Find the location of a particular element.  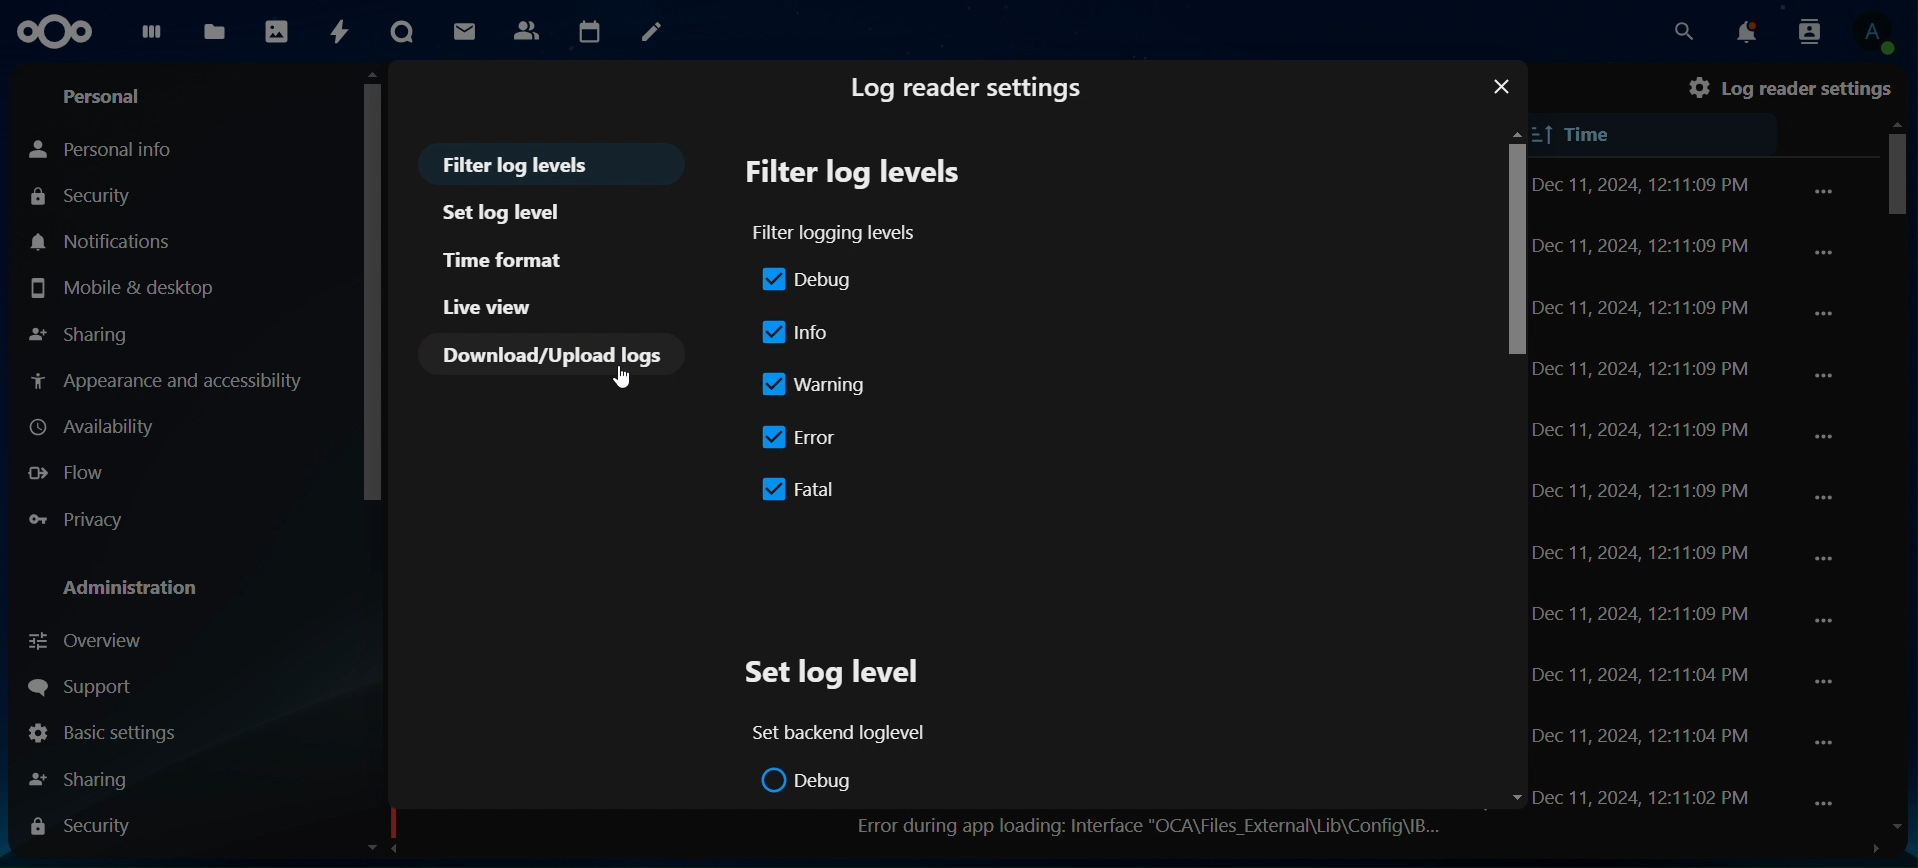

error is located at coordinates (796, 434).